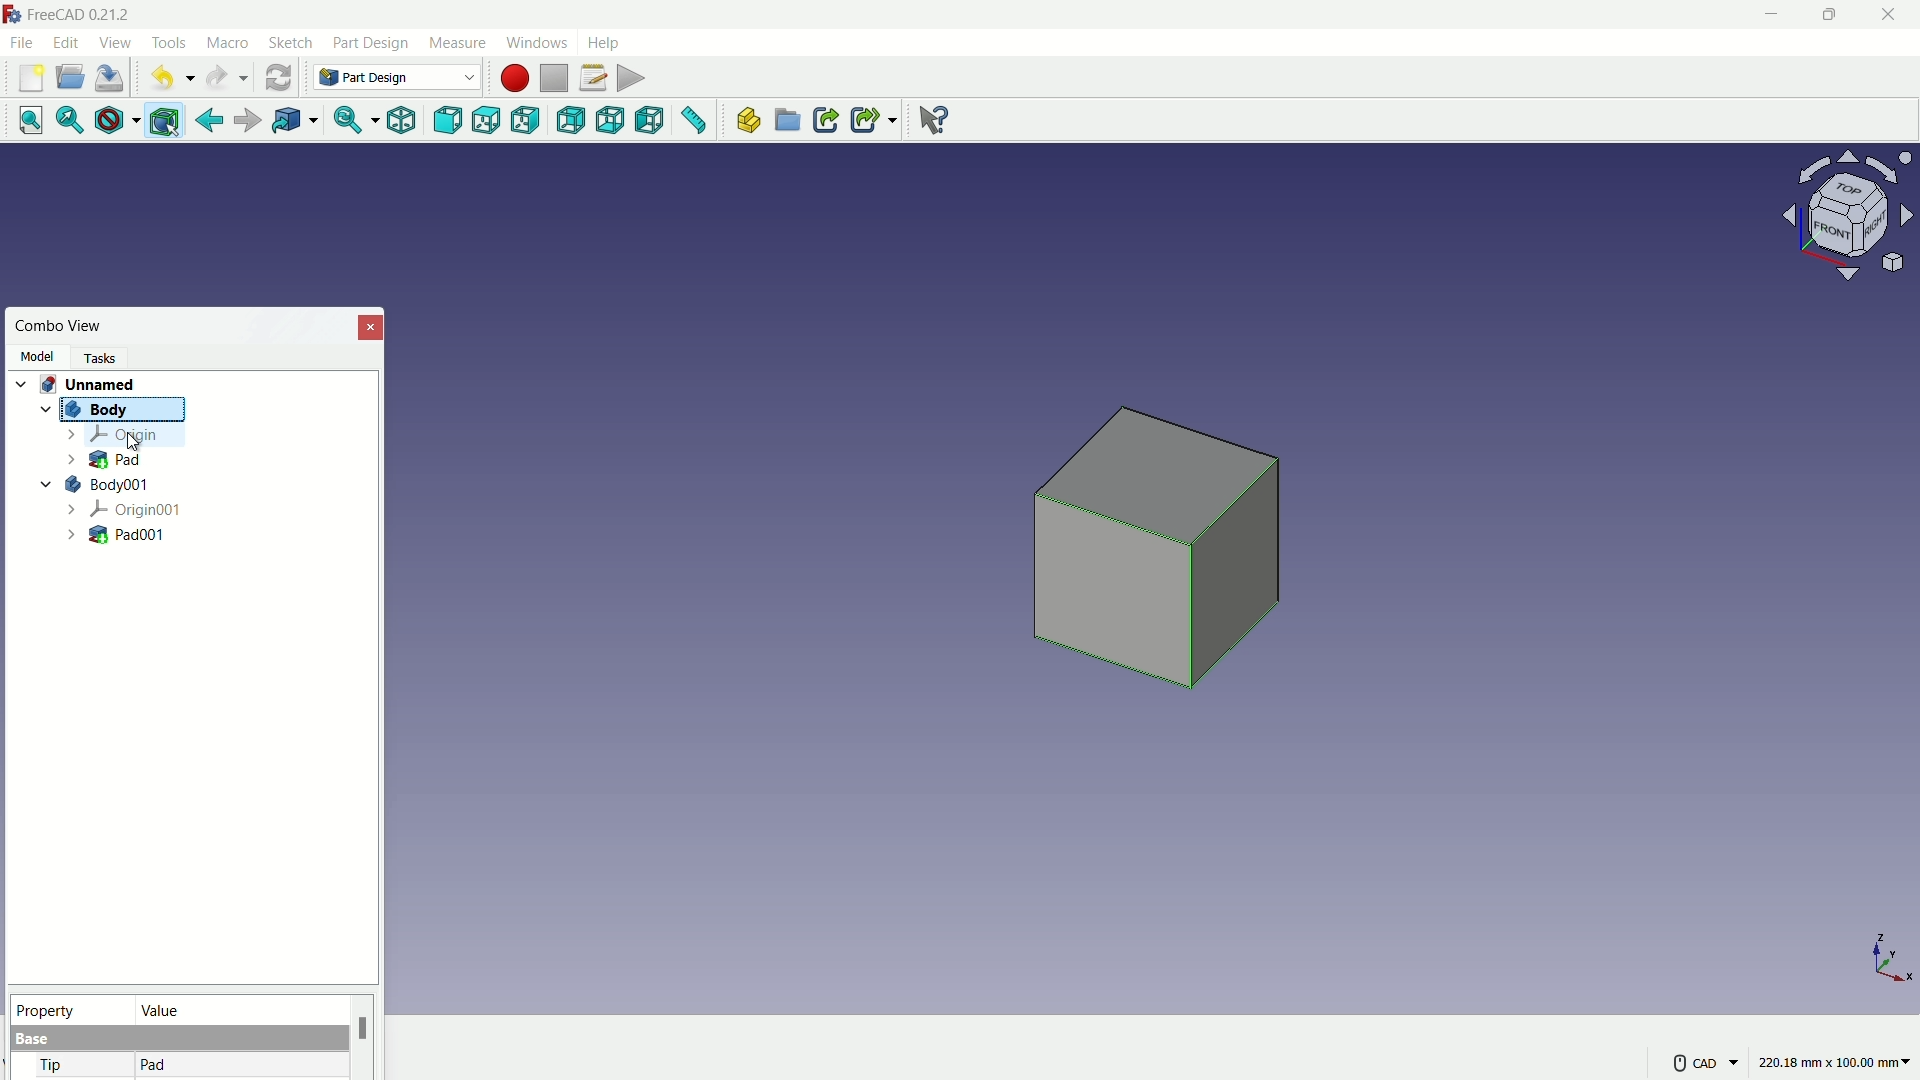  What do you see at coordinates (528, 124) in the screenshot?
I see `right view` at bounding box center [528, 124].